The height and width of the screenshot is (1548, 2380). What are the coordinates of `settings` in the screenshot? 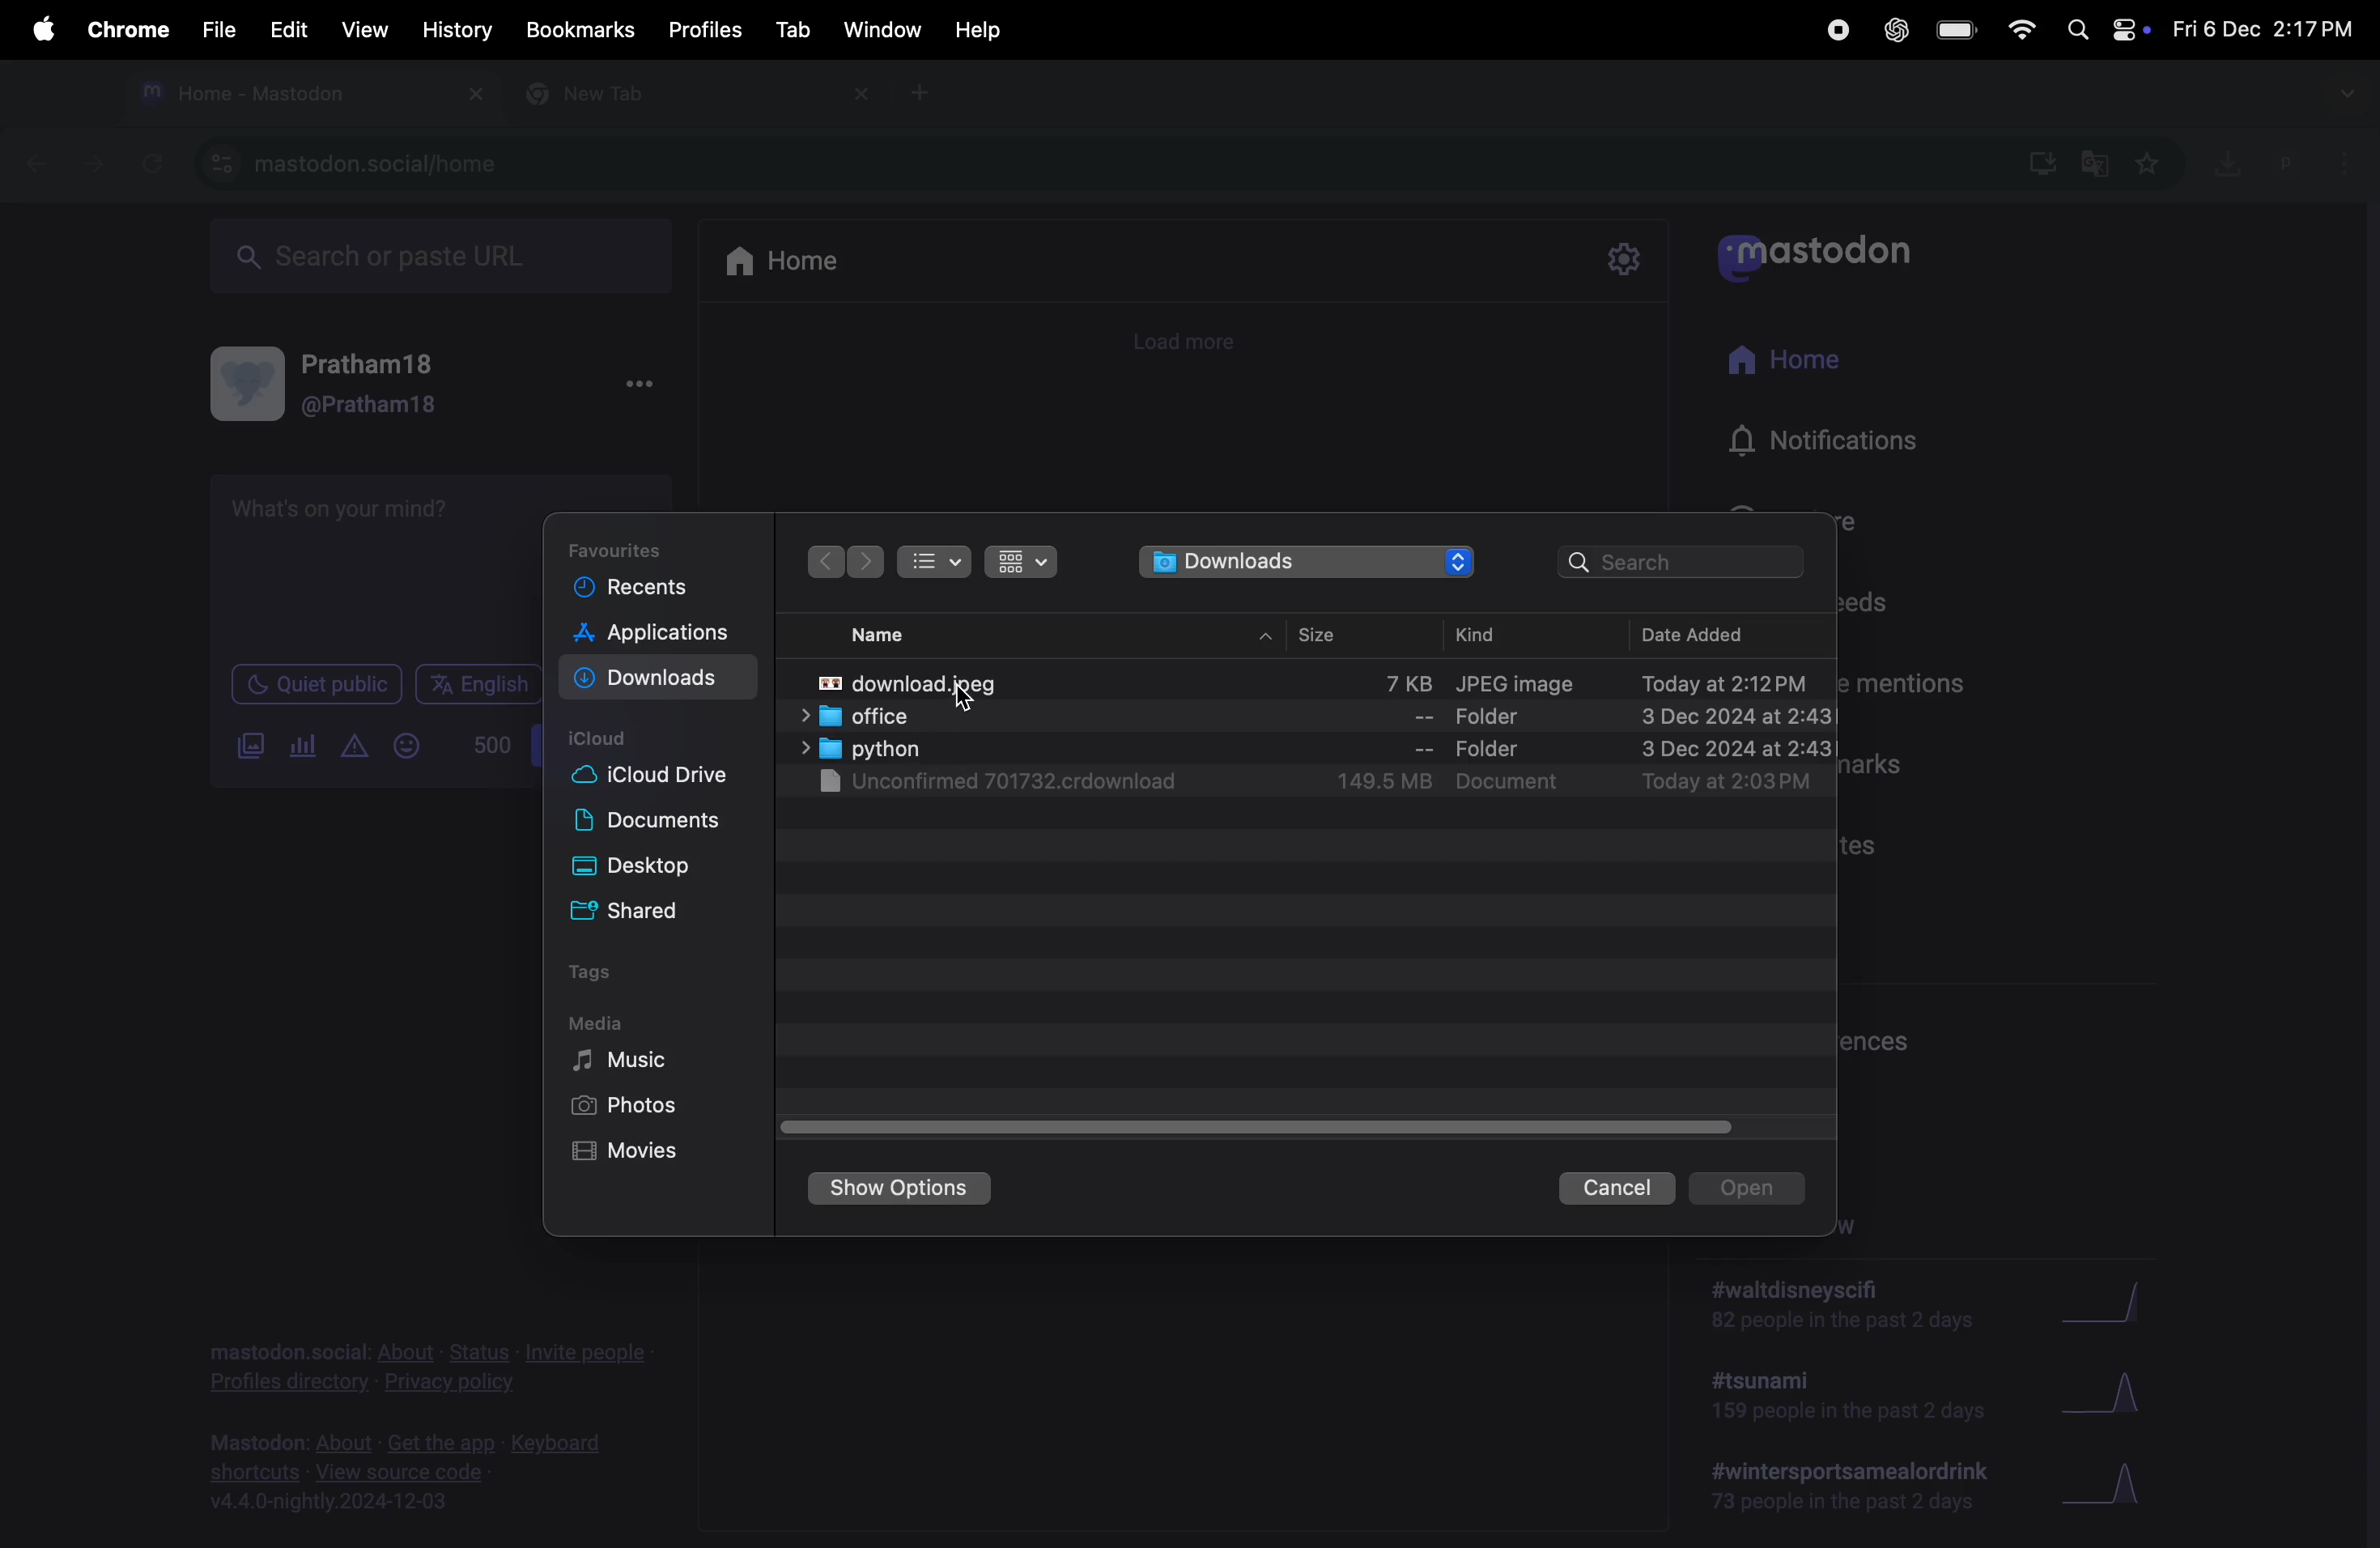 It's located at (1626, 259).